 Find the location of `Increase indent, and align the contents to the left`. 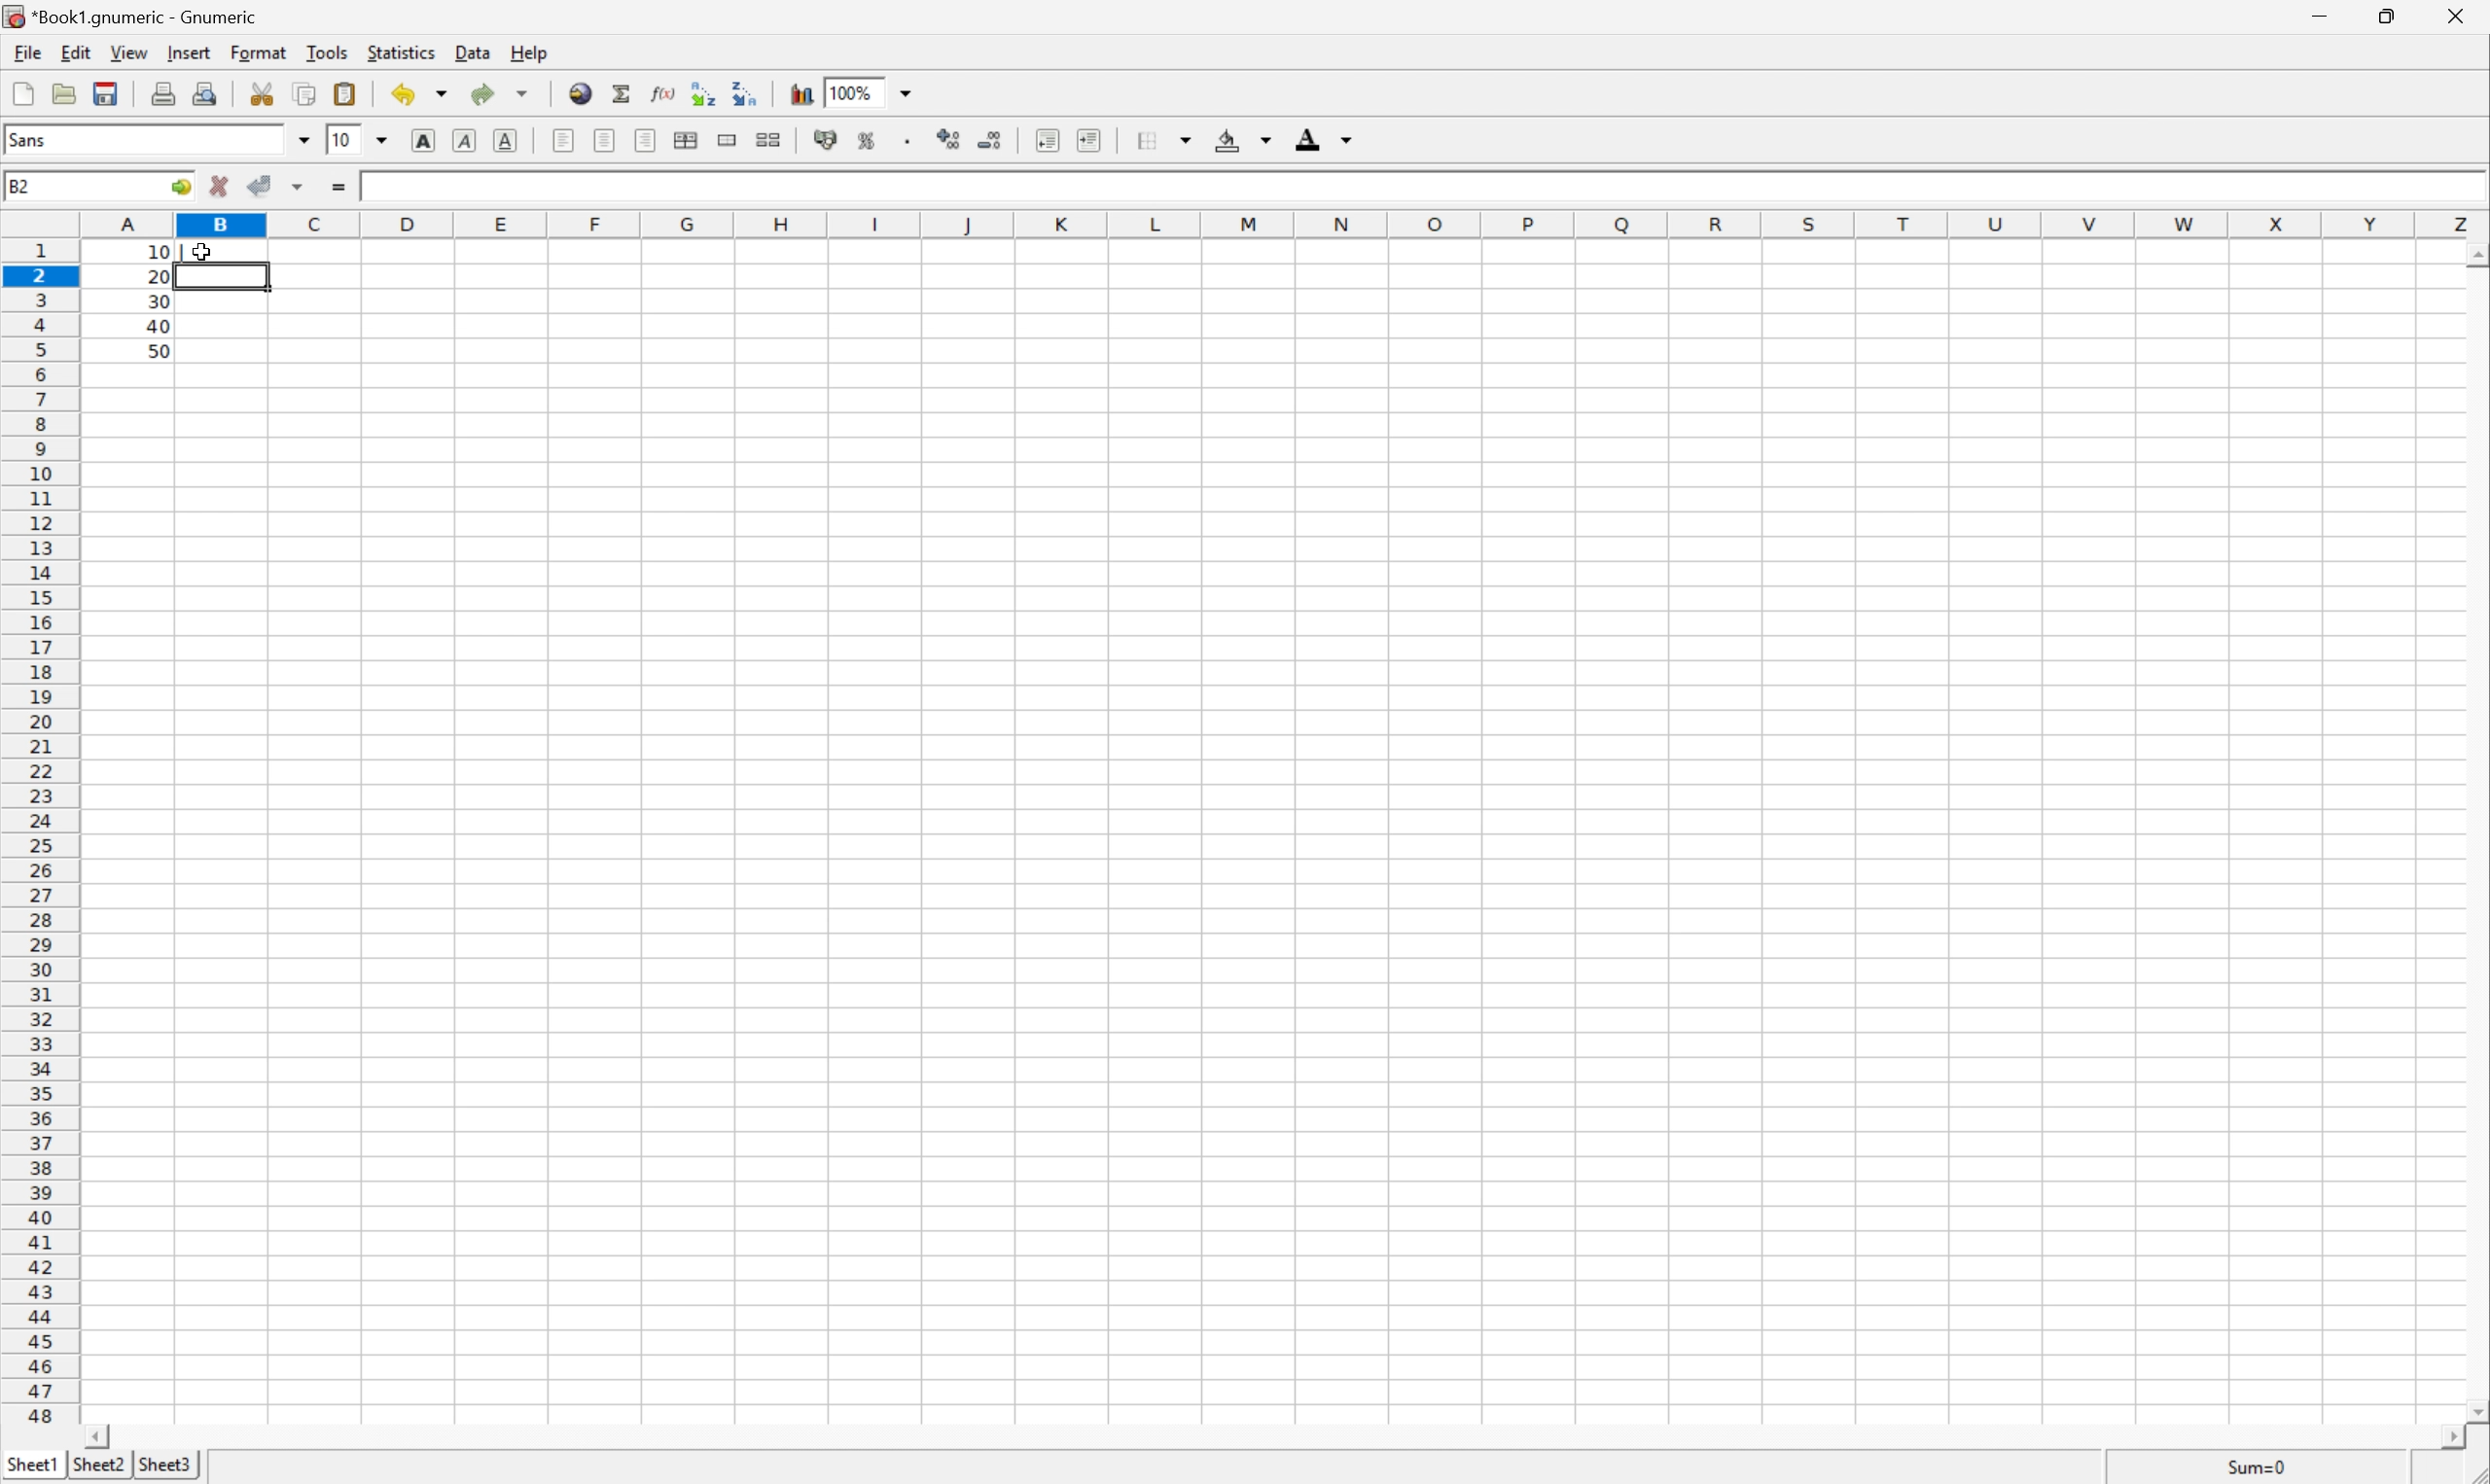

Increase indent, and align the contents to the left is located at coordinates (1090, 140).